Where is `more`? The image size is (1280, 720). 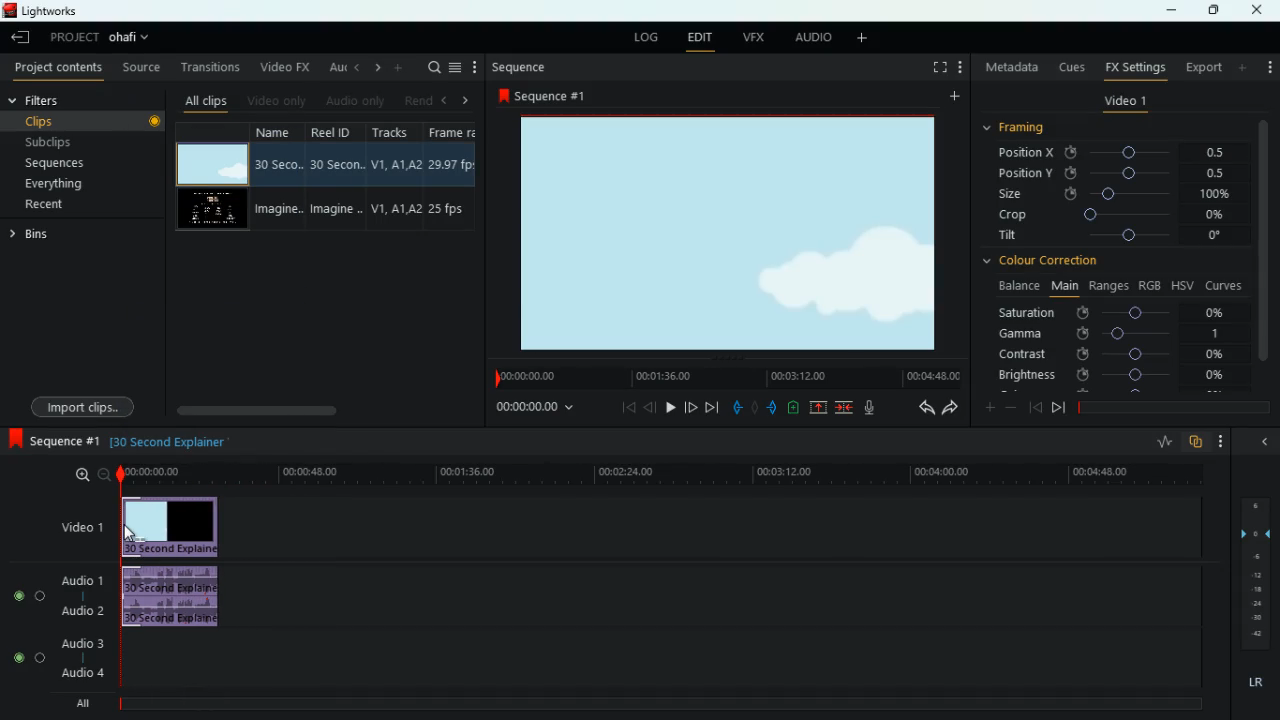 more is located at coordinates (477, 67).